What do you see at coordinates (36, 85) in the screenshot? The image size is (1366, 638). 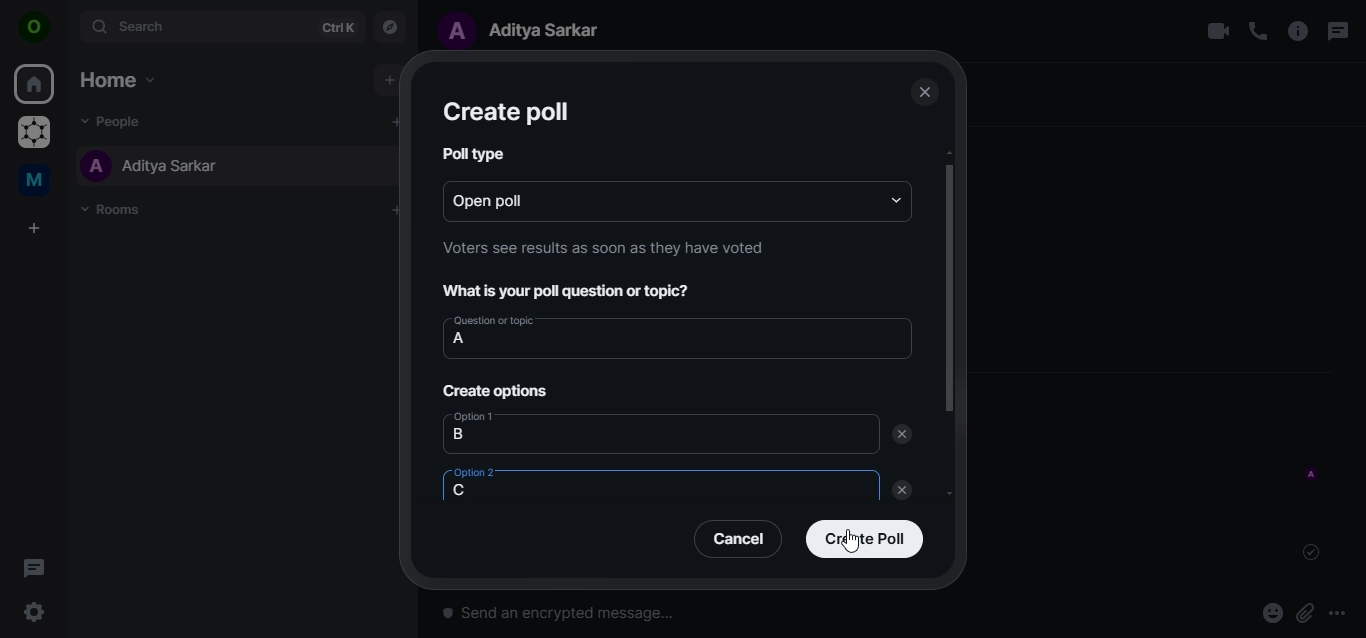 I see `home` at bounding box center [36, 85].